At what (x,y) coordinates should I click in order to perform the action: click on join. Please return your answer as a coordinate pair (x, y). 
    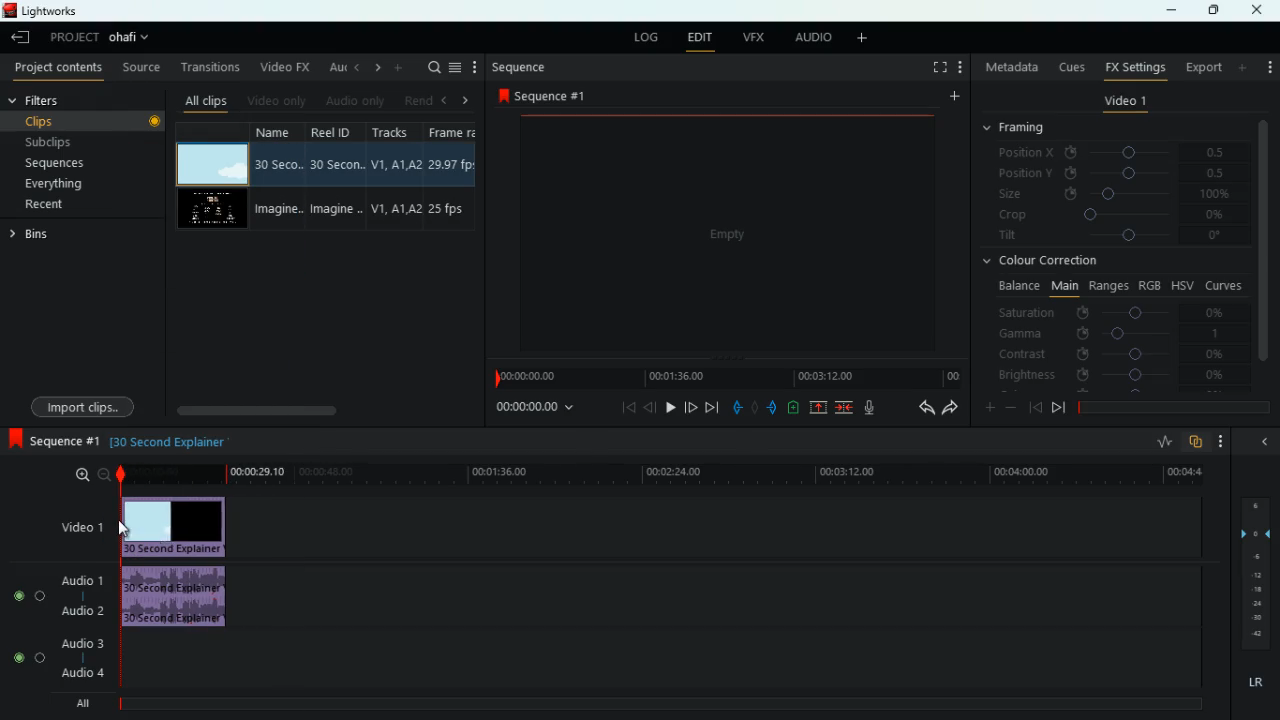
    Looking at the image, I should click on (846, 407).